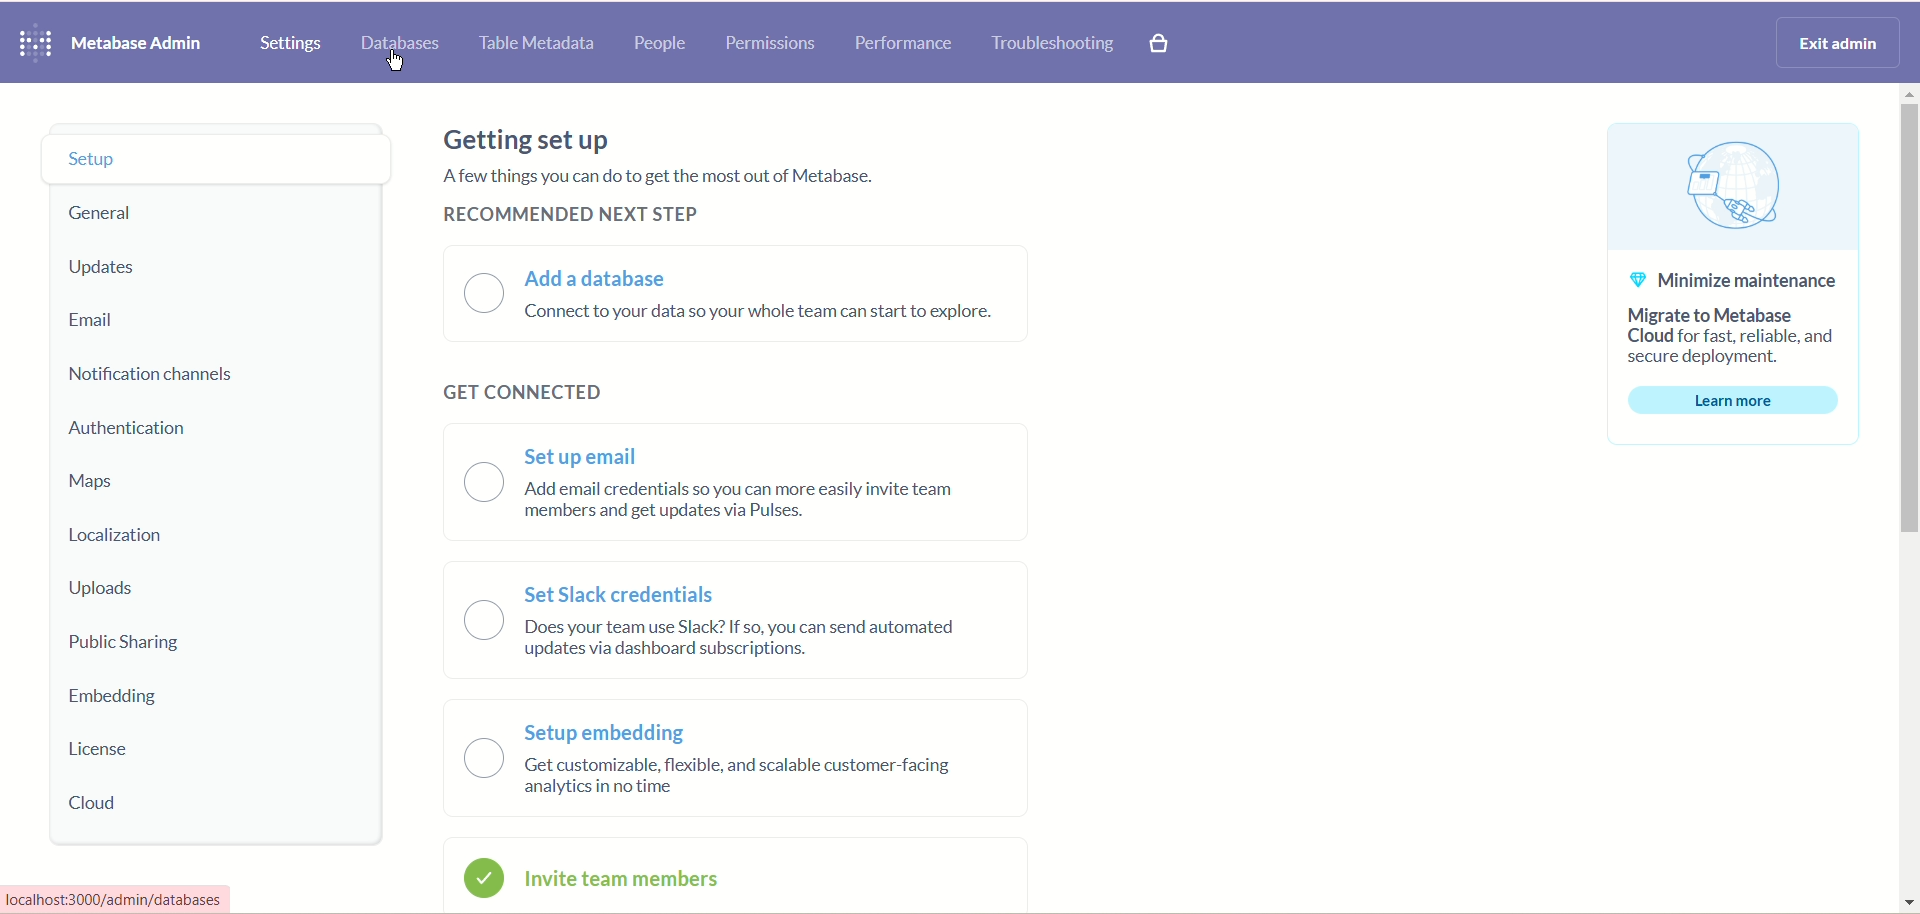  I want to click on set up email, so click(755, 488).